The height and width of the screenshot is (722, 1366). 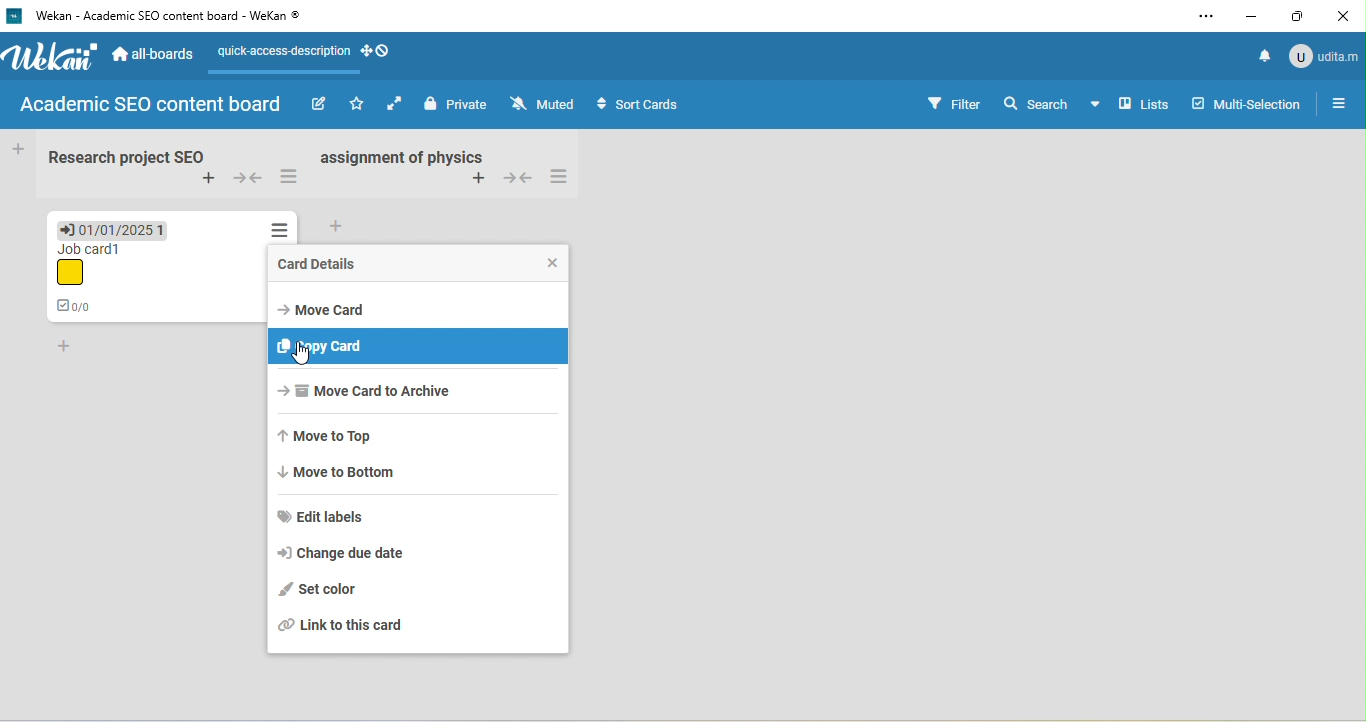 What do you see at coordinates (1340, 105) in the screenshot?
I see `open sidebar` at bounding box center [1340, 105].